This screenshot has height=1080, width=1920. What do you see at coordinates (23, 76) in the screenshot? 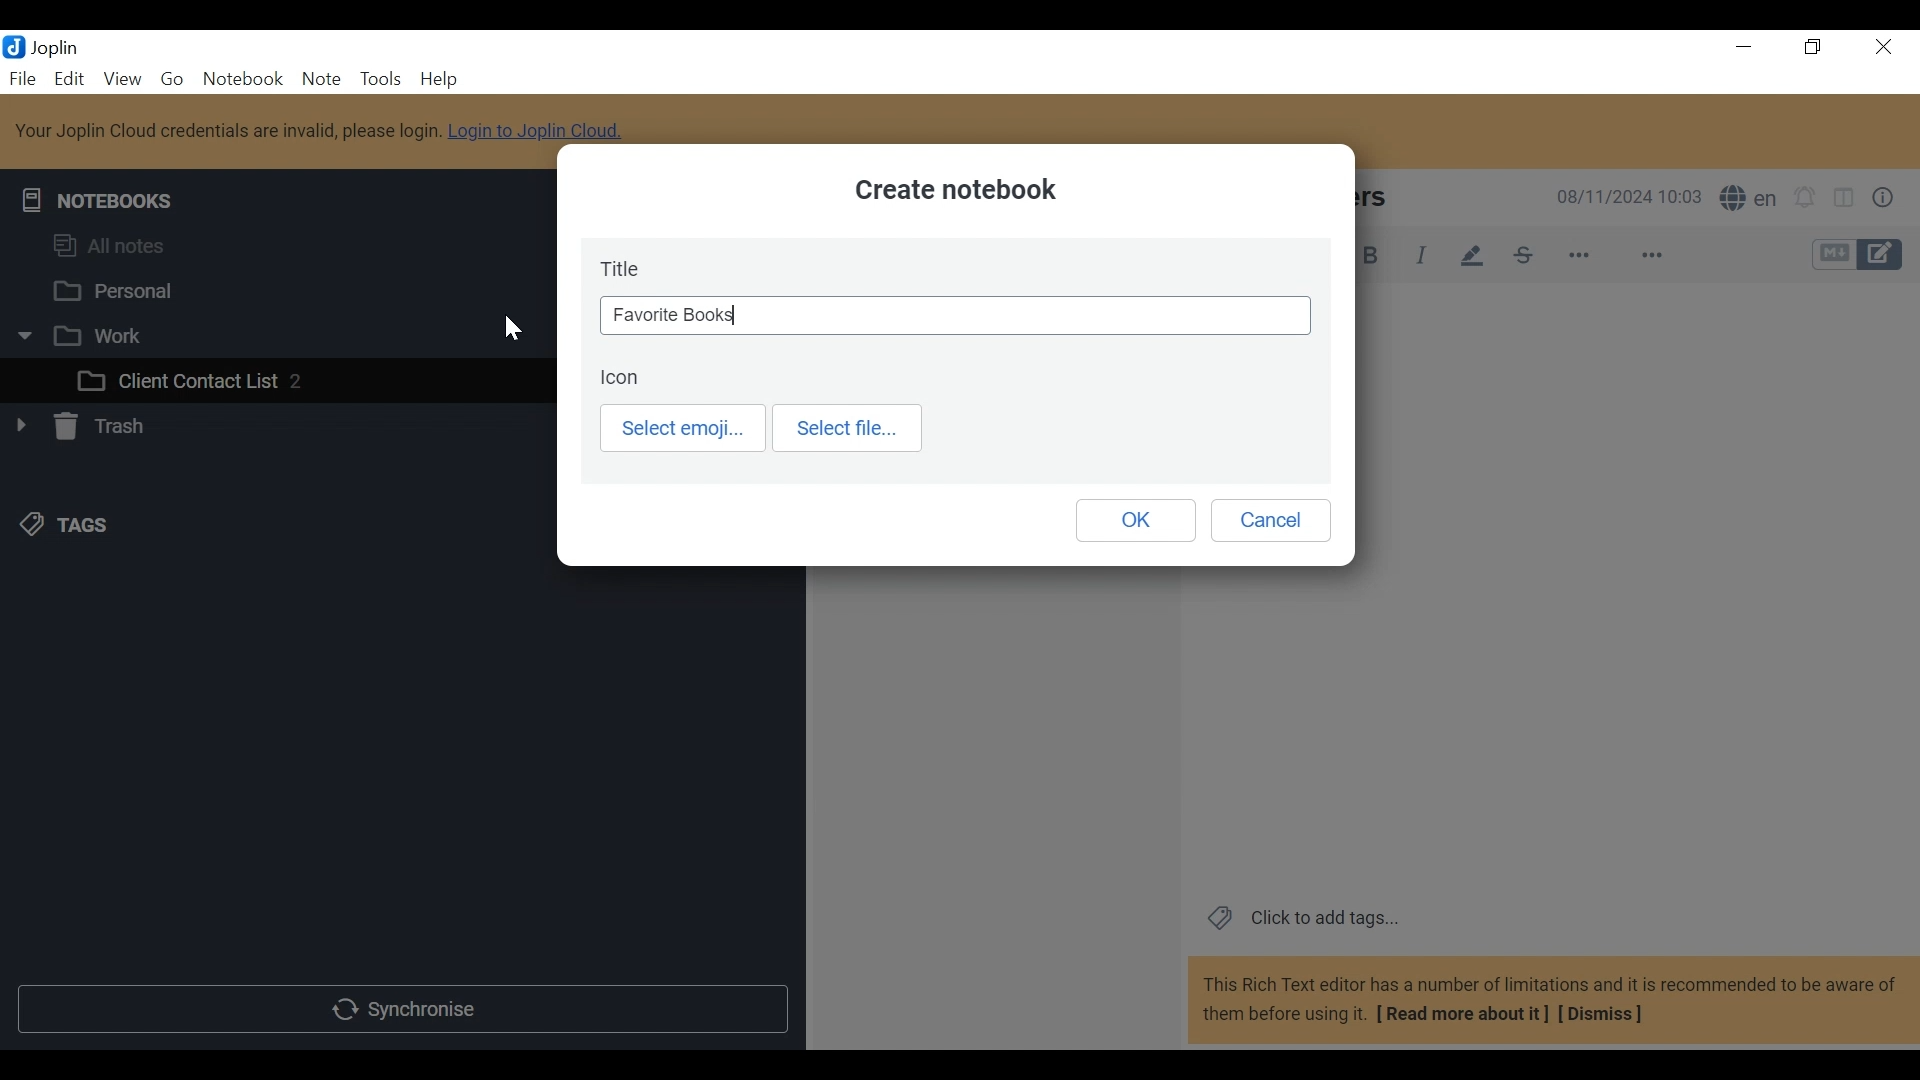
I see `File` at bounding box center [23, 76].